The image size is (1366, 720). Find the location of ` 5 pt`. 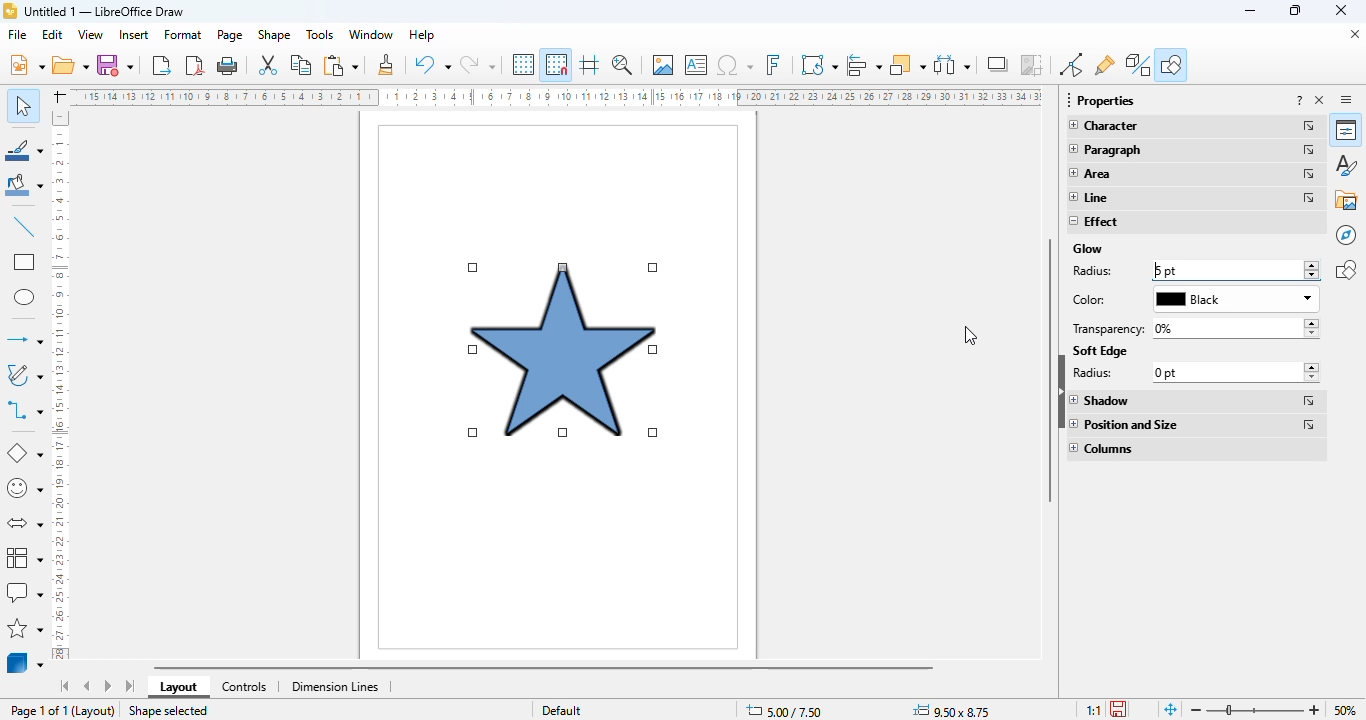

 5 pt is located at coordinates (1222, 271).